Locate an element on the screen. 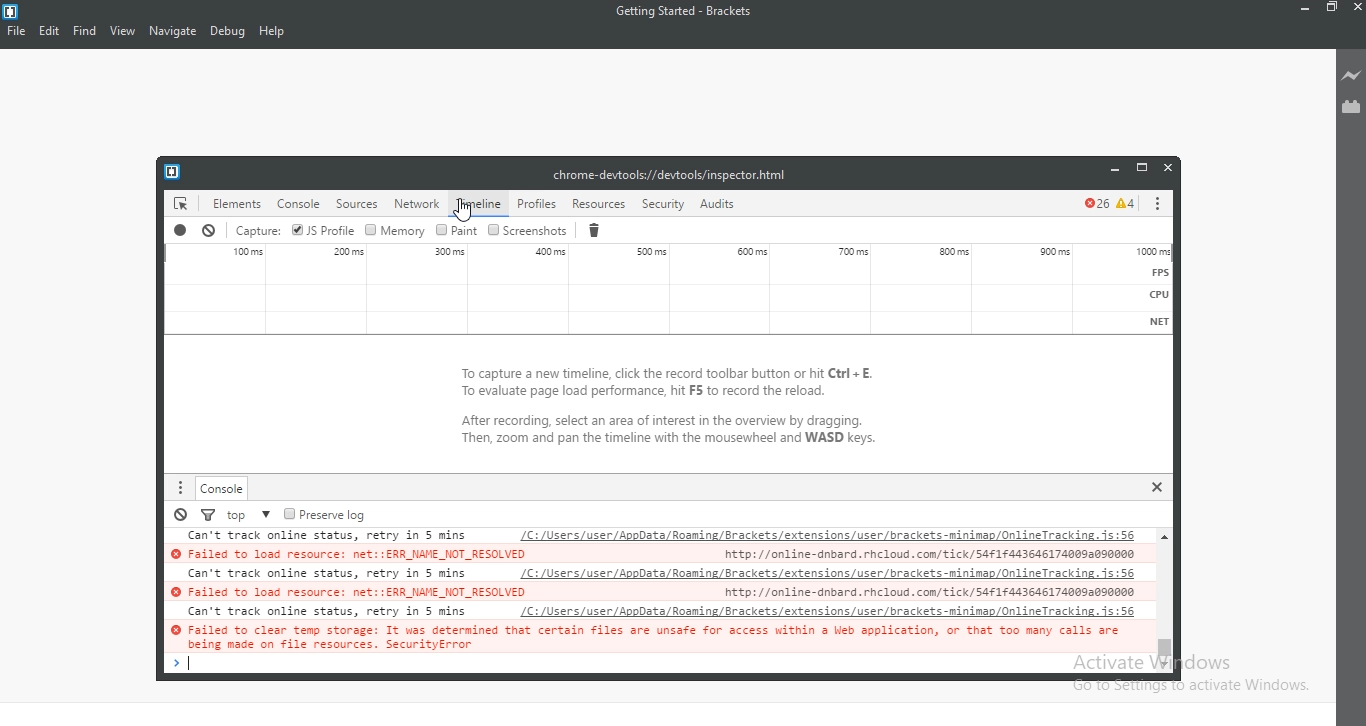 The height and width of the screenshot is (726, 1366). Top is located at coordinates (249, 515).